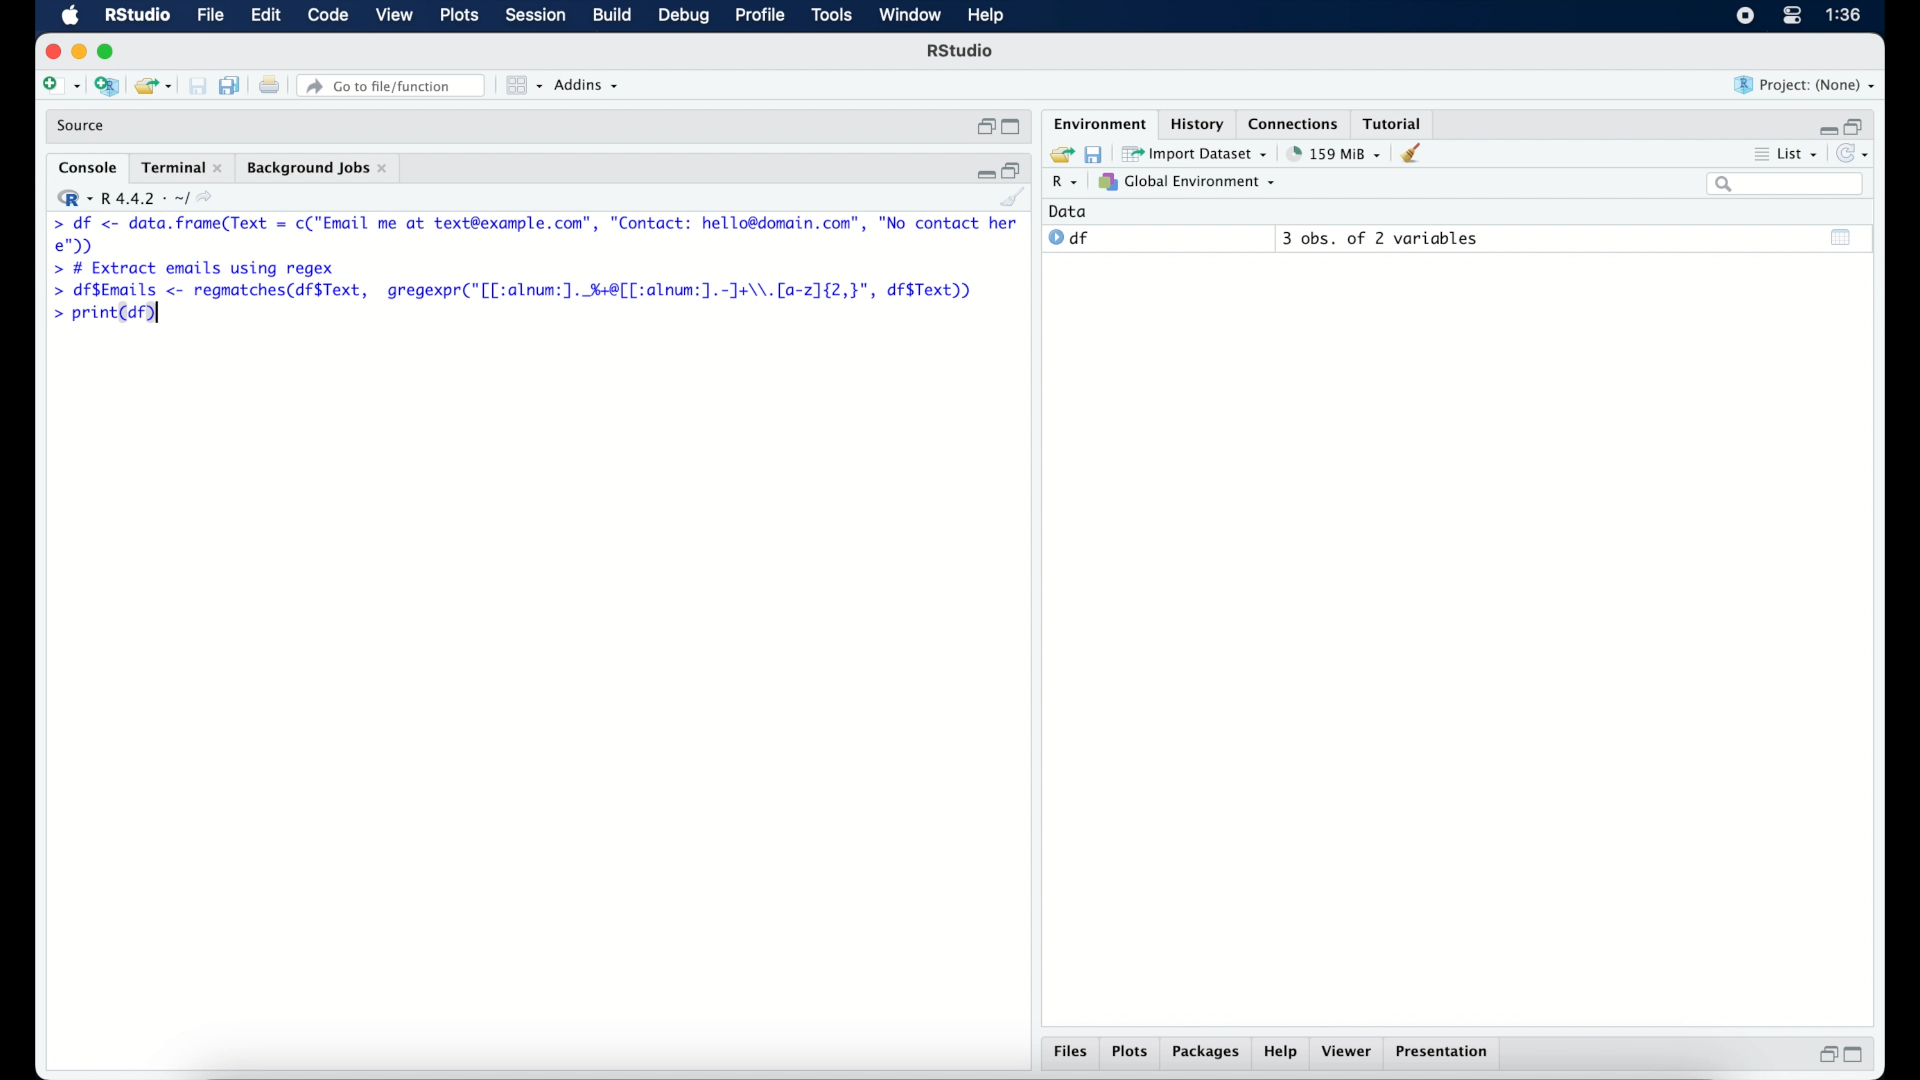  What do you see at coordinates (84, 166) in the screenshot?
I see `console` at bounding box center [84, 166].